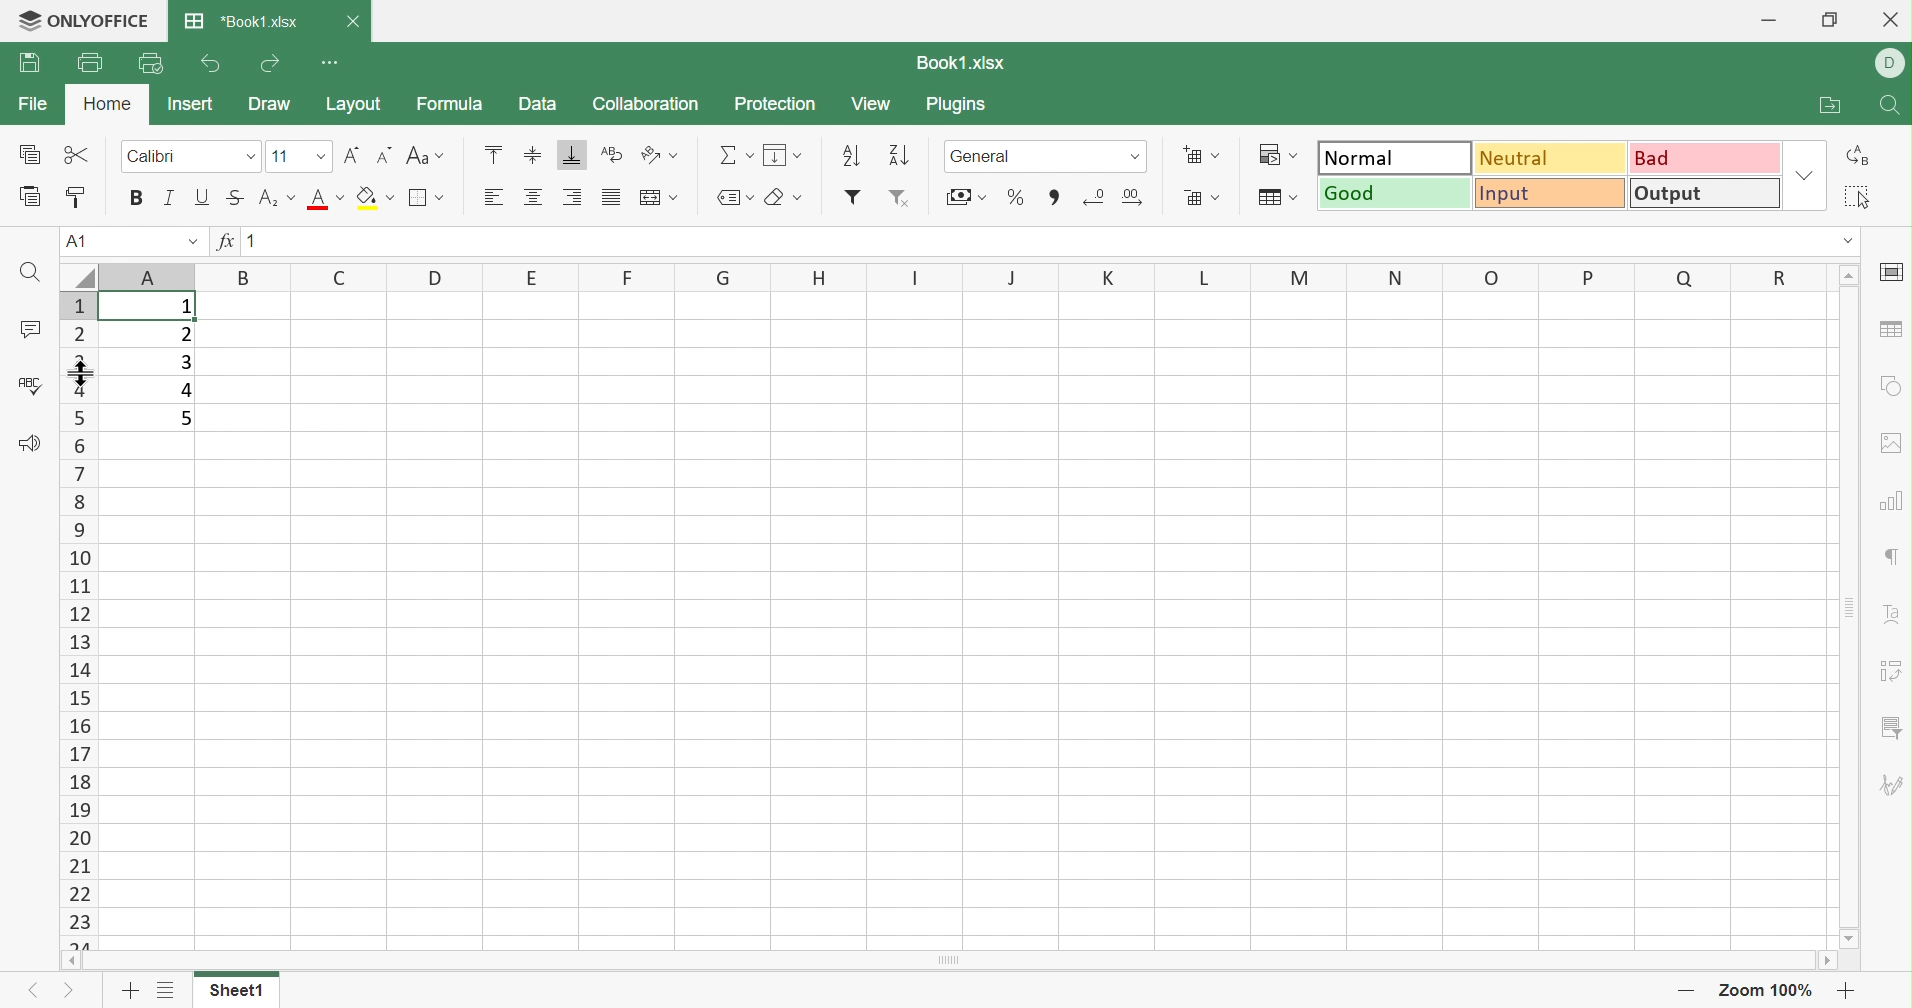 This screenshot has height=1008, width=1912. I want to click on Table settings, so click(1889, 333).